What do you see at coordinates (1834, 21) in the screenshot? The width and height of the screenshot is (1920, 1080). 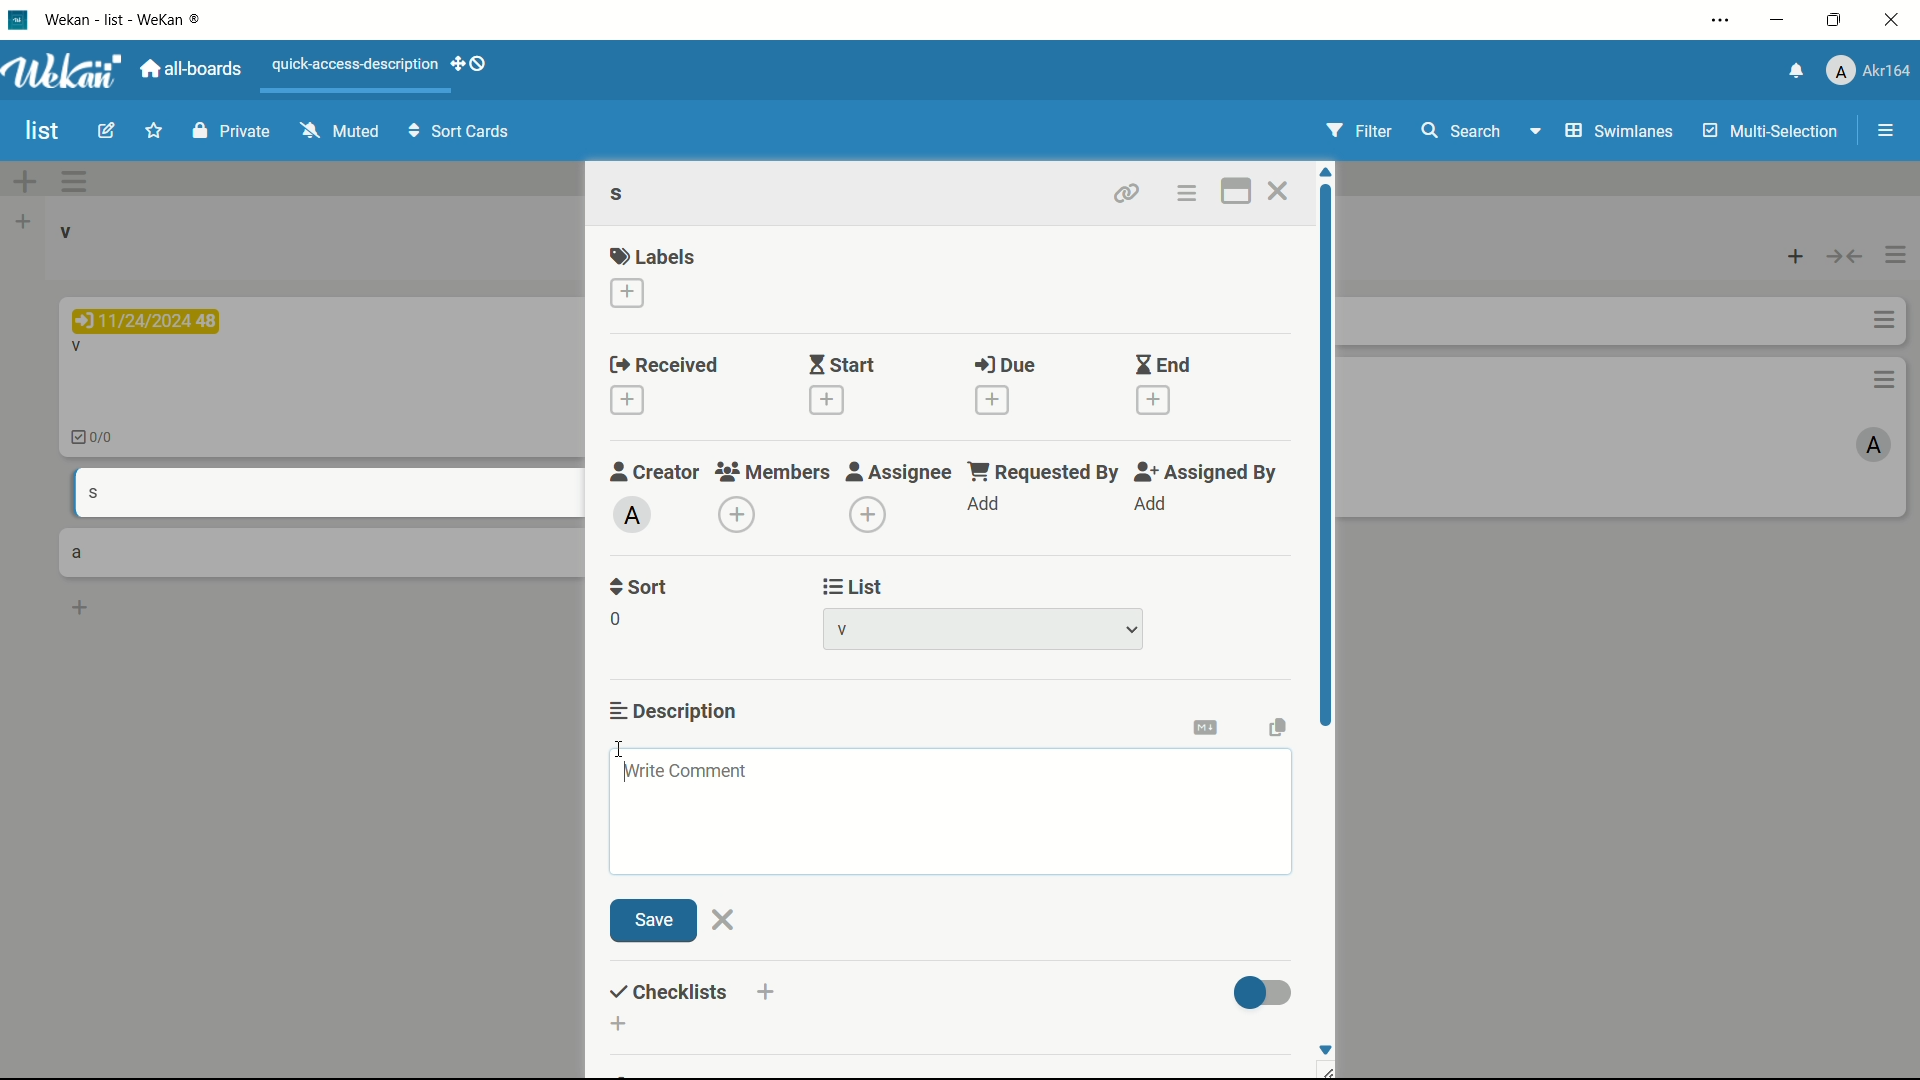 I see `maximize` at bounding box center [1834, 21].